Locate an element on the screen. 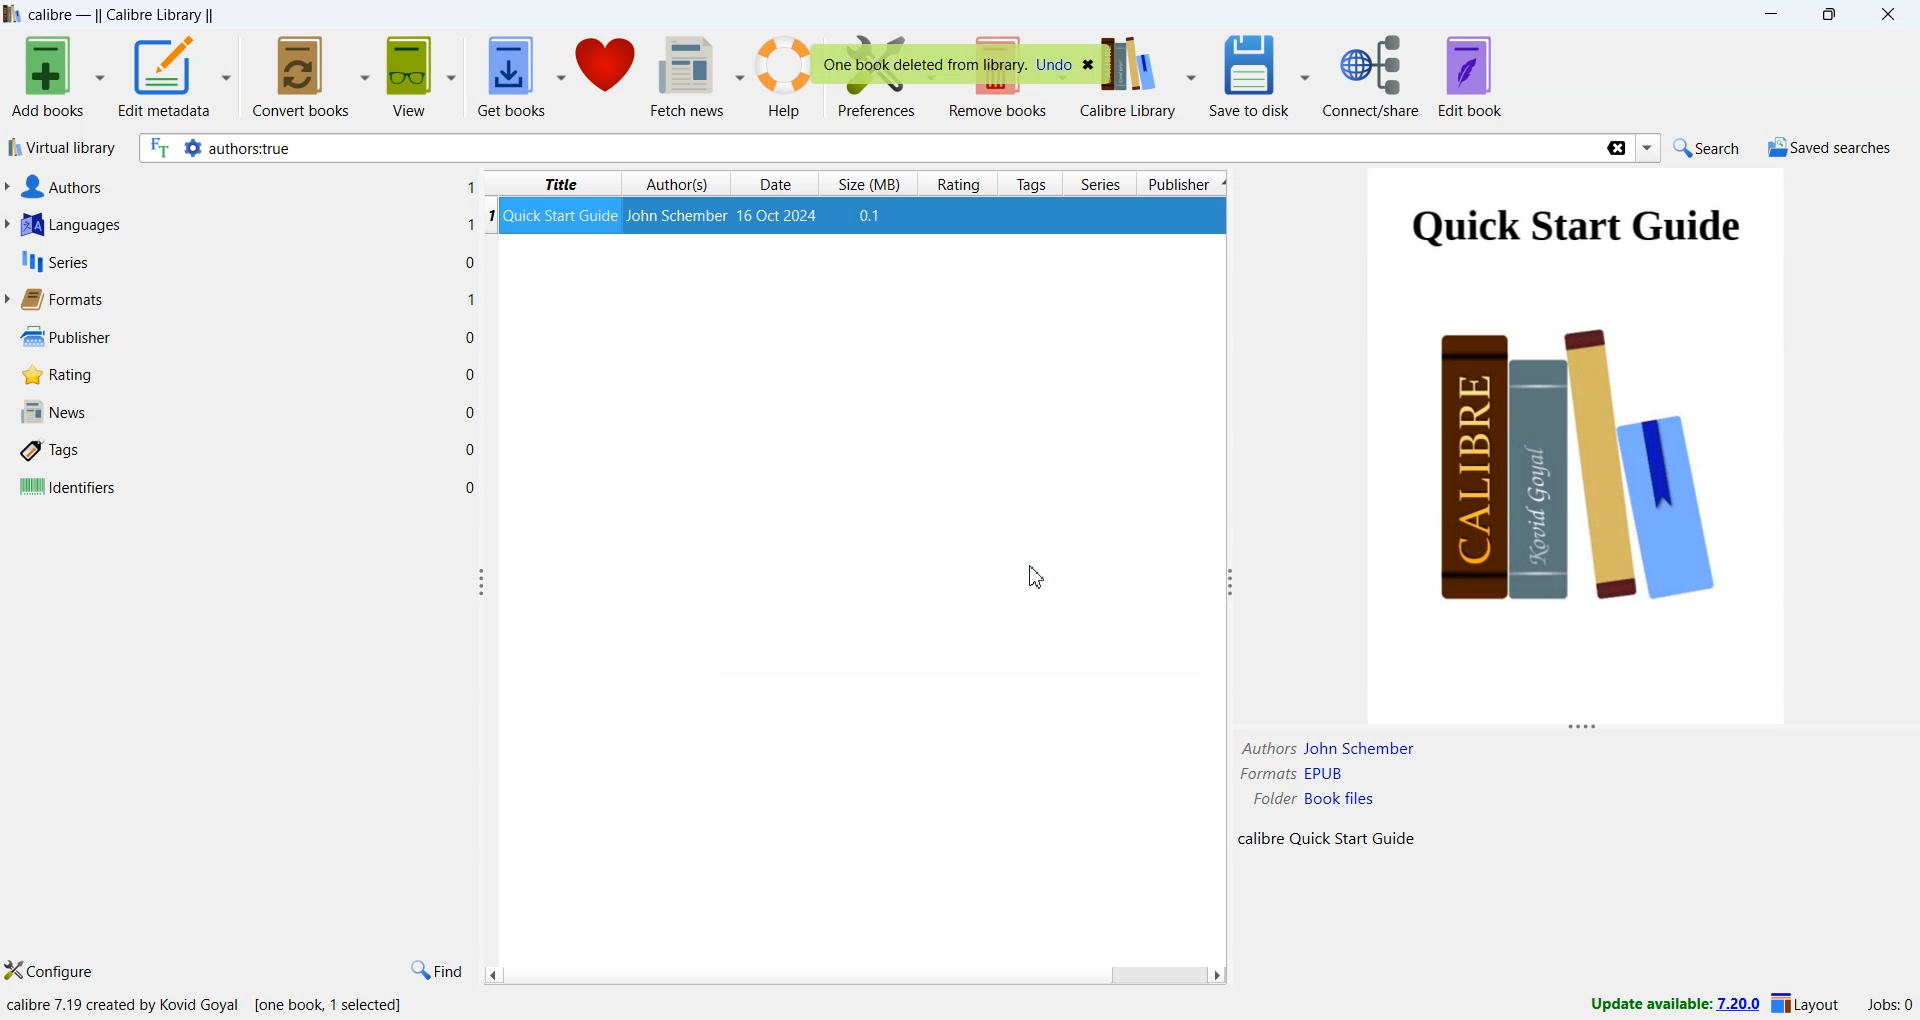 The height and width of the screenshot is (1020, 1920). saved searches is located at coordinates (1828, 150).